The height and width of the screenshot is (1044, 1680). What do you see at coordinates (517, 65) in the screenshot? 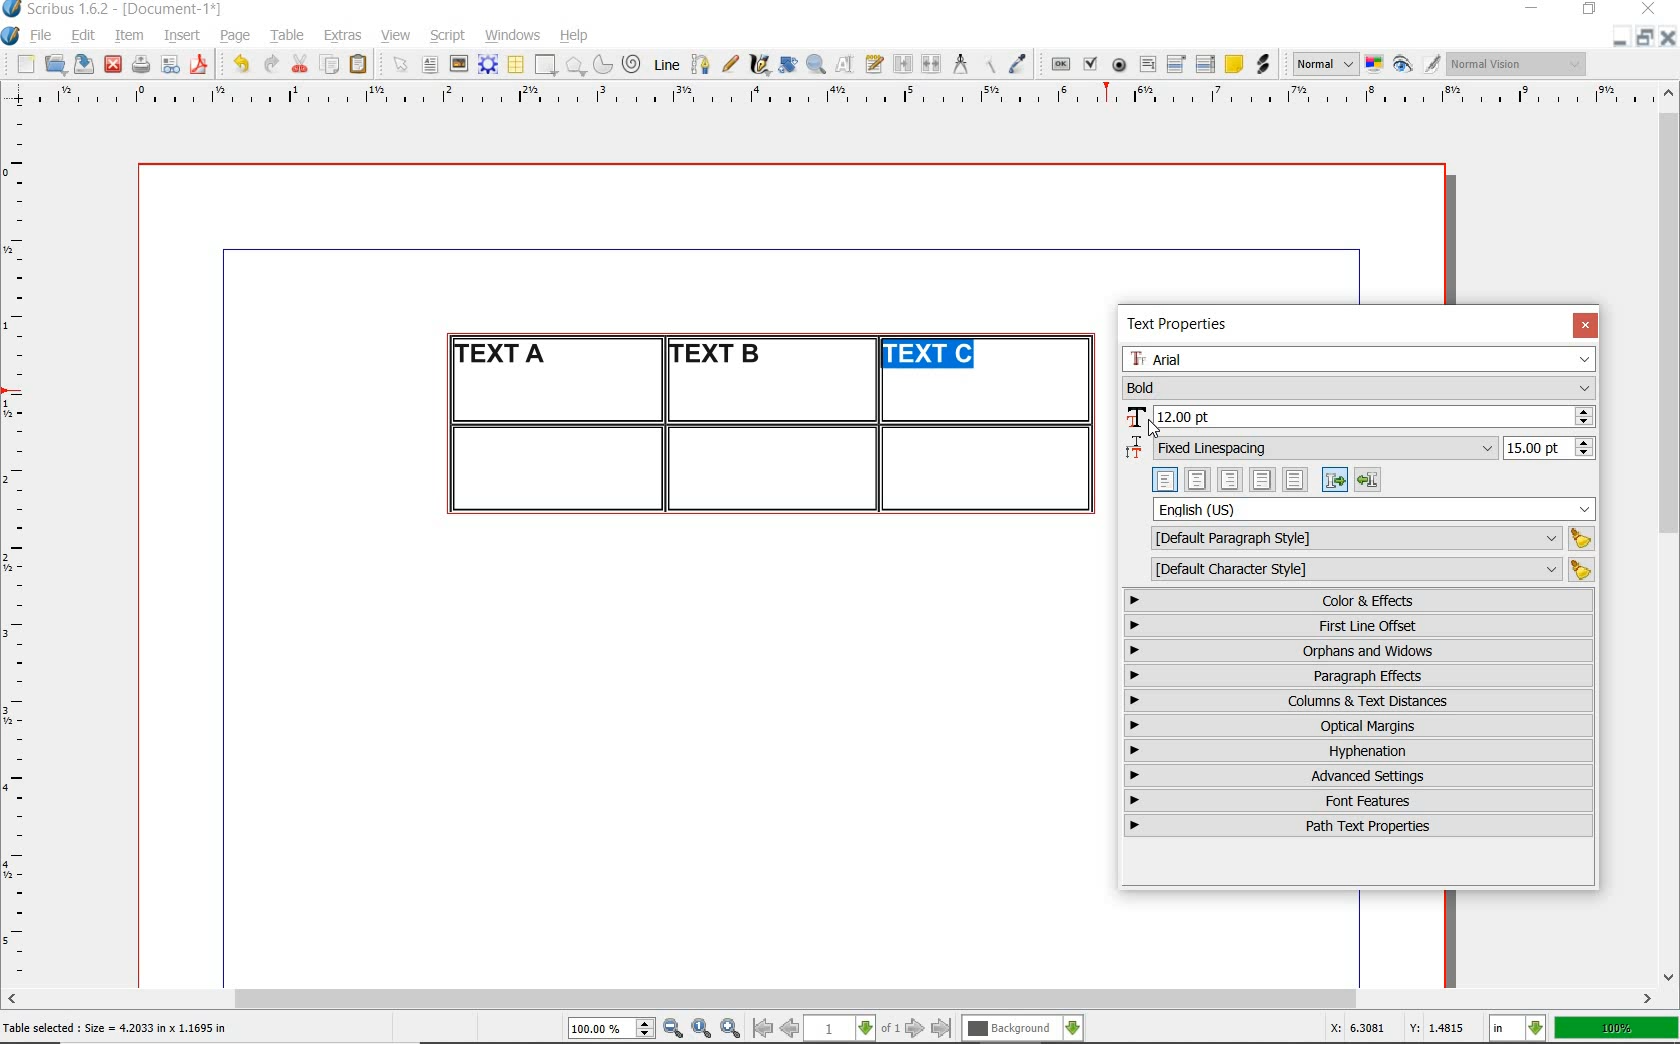
I see `table` at bounding box center [517, 65].